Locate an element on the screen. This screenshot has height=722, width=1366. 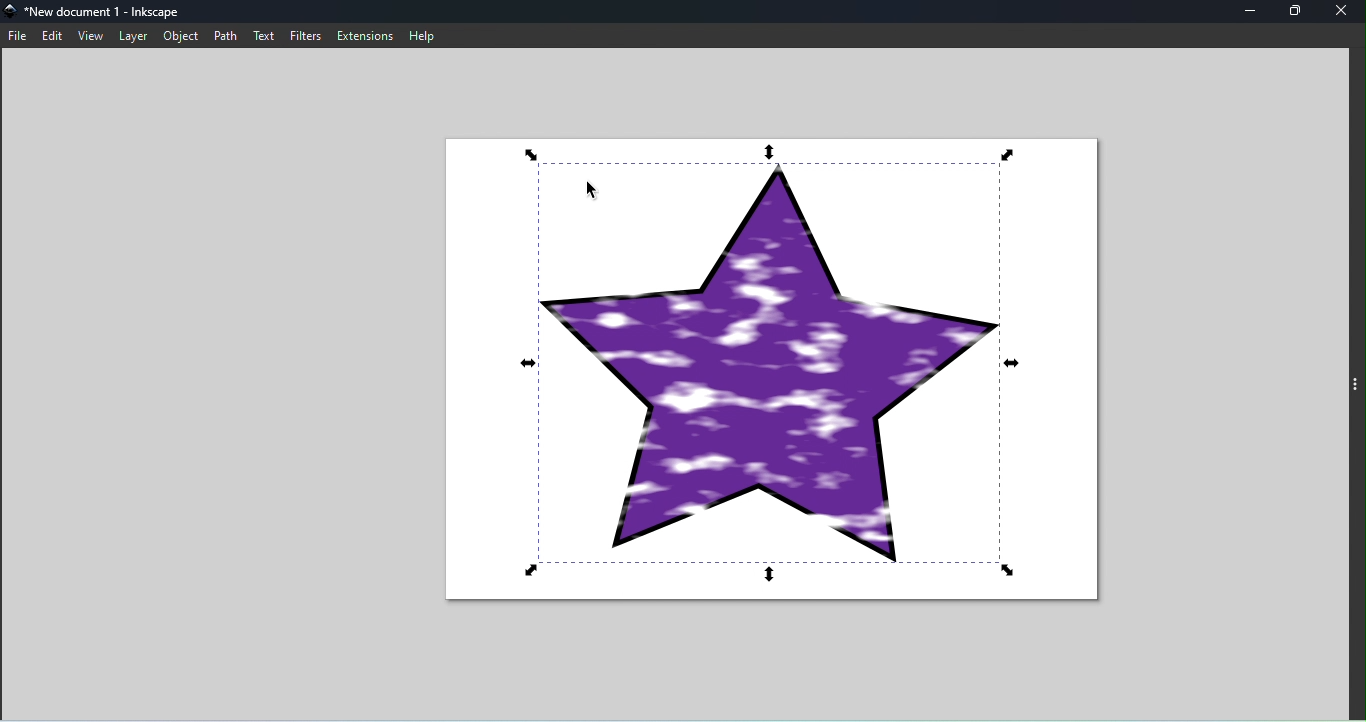
Canvas is located at coordinates (775, 373).